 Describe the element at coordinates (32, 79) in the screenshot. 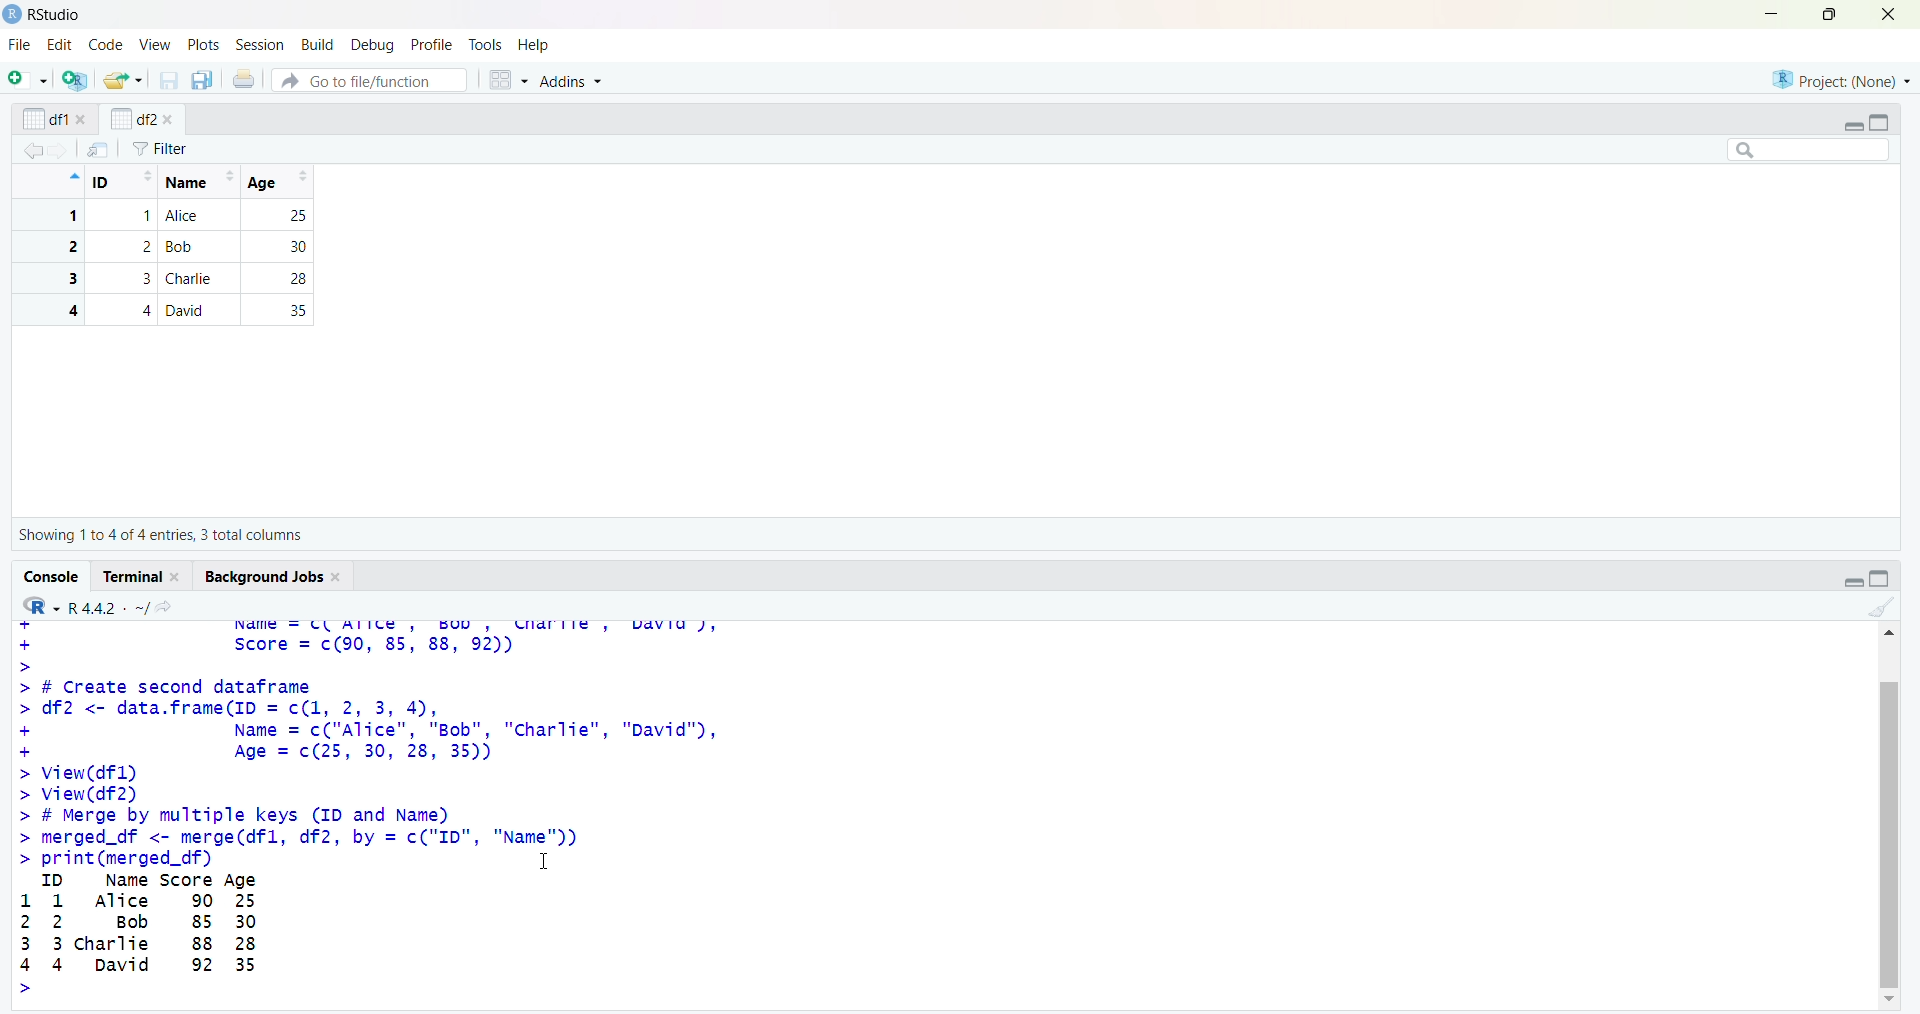

I see `add file as` at that location.